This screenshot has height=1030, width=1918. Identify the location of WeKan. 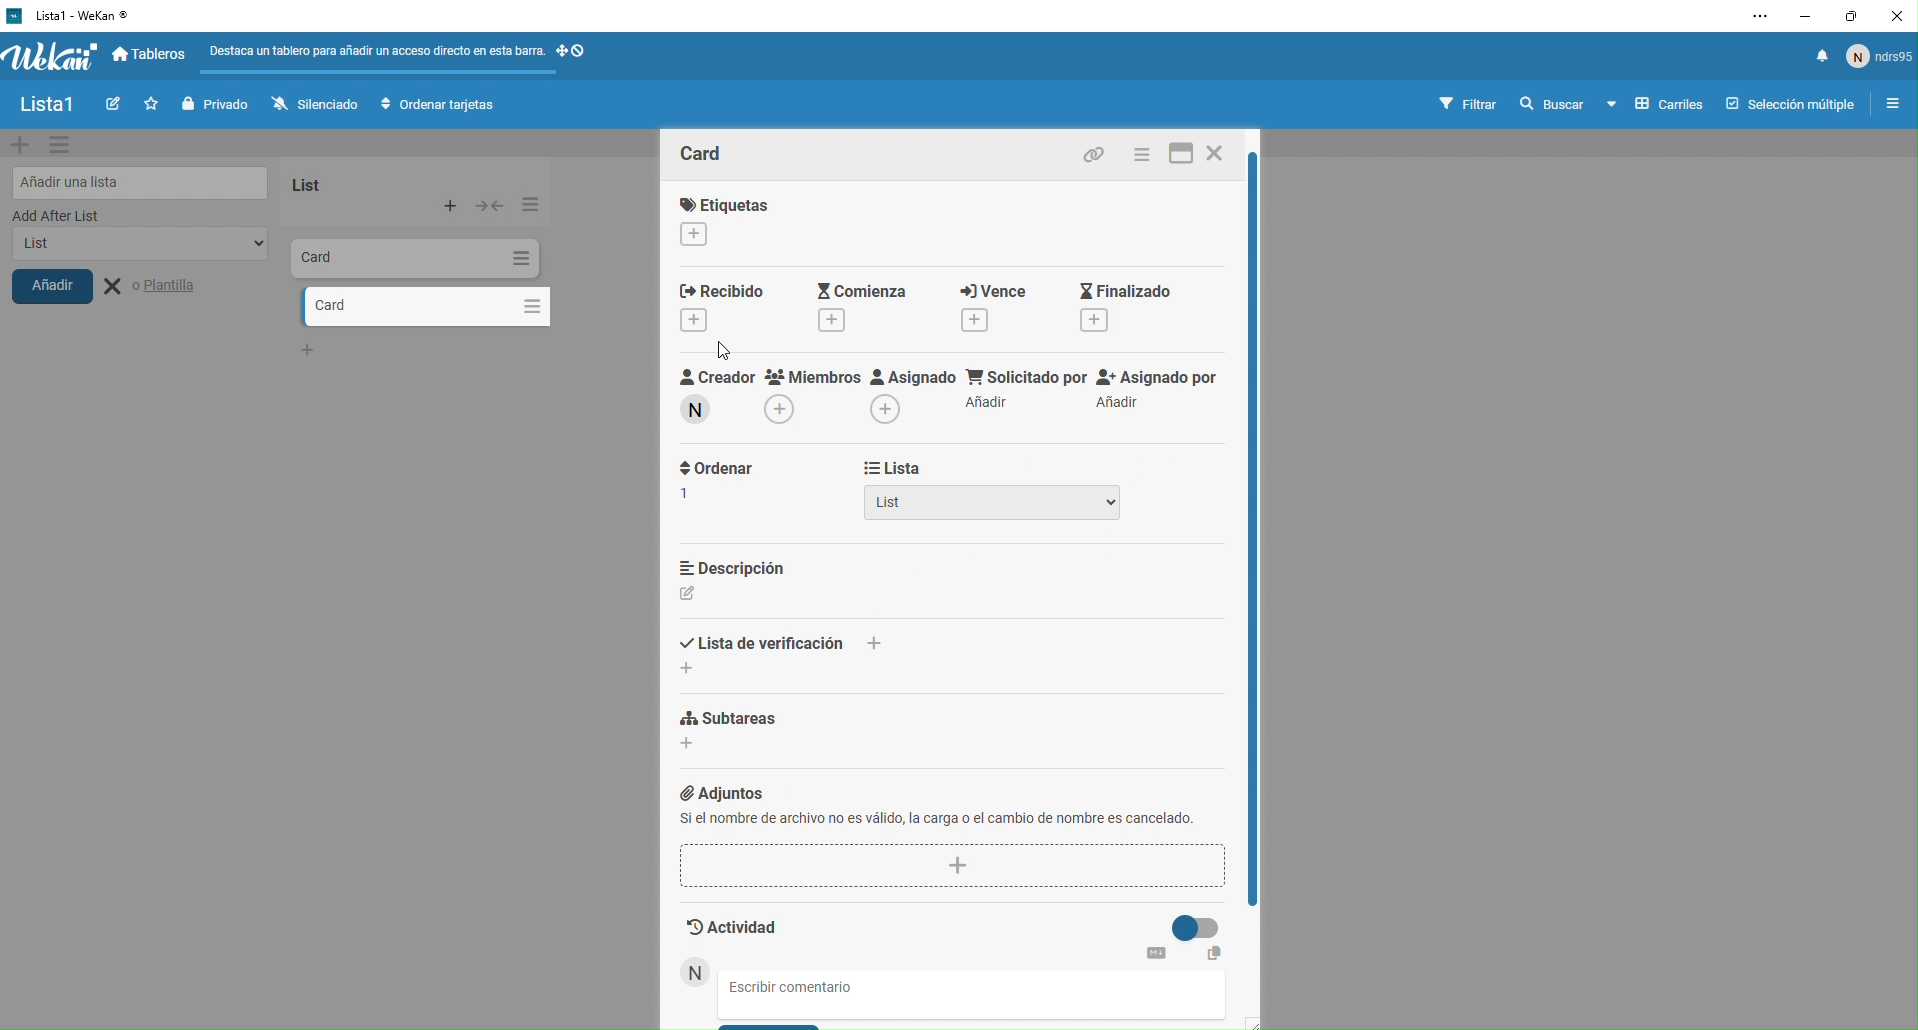
(70, 15).